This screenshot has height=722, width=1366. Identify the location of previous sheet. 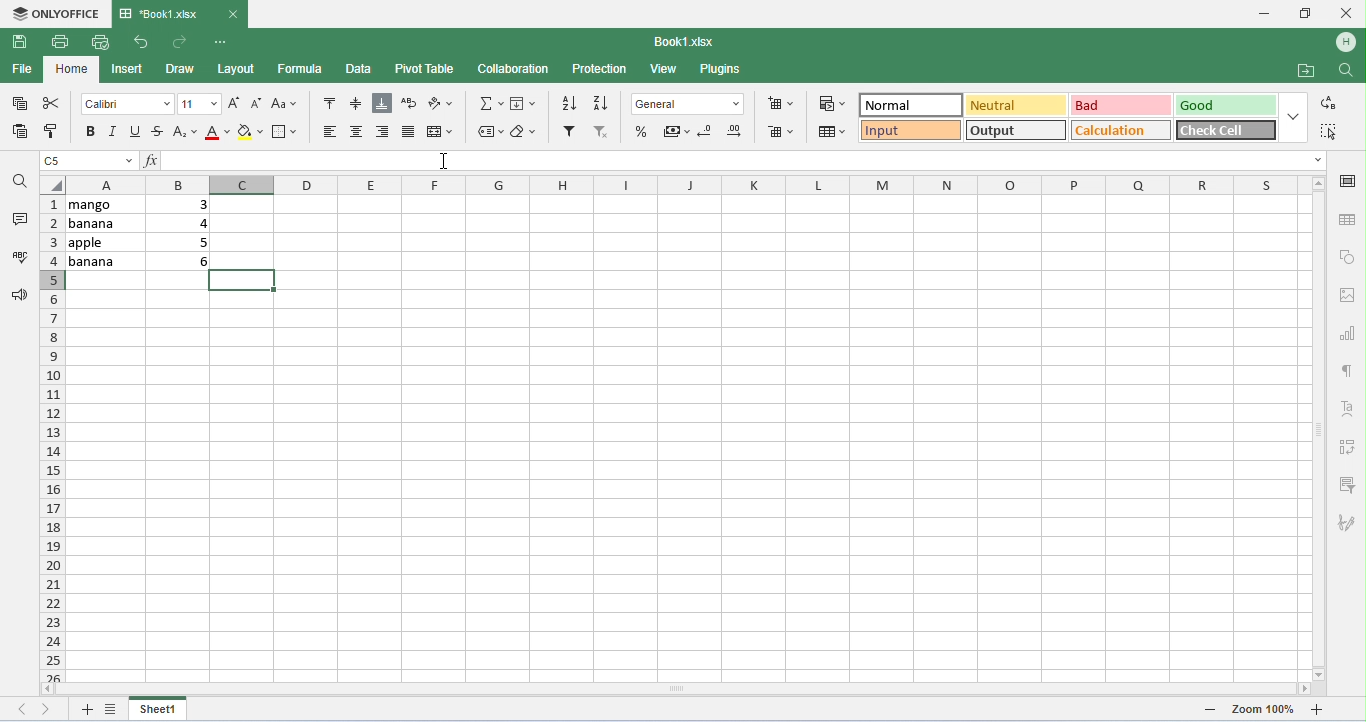
(24, 707).